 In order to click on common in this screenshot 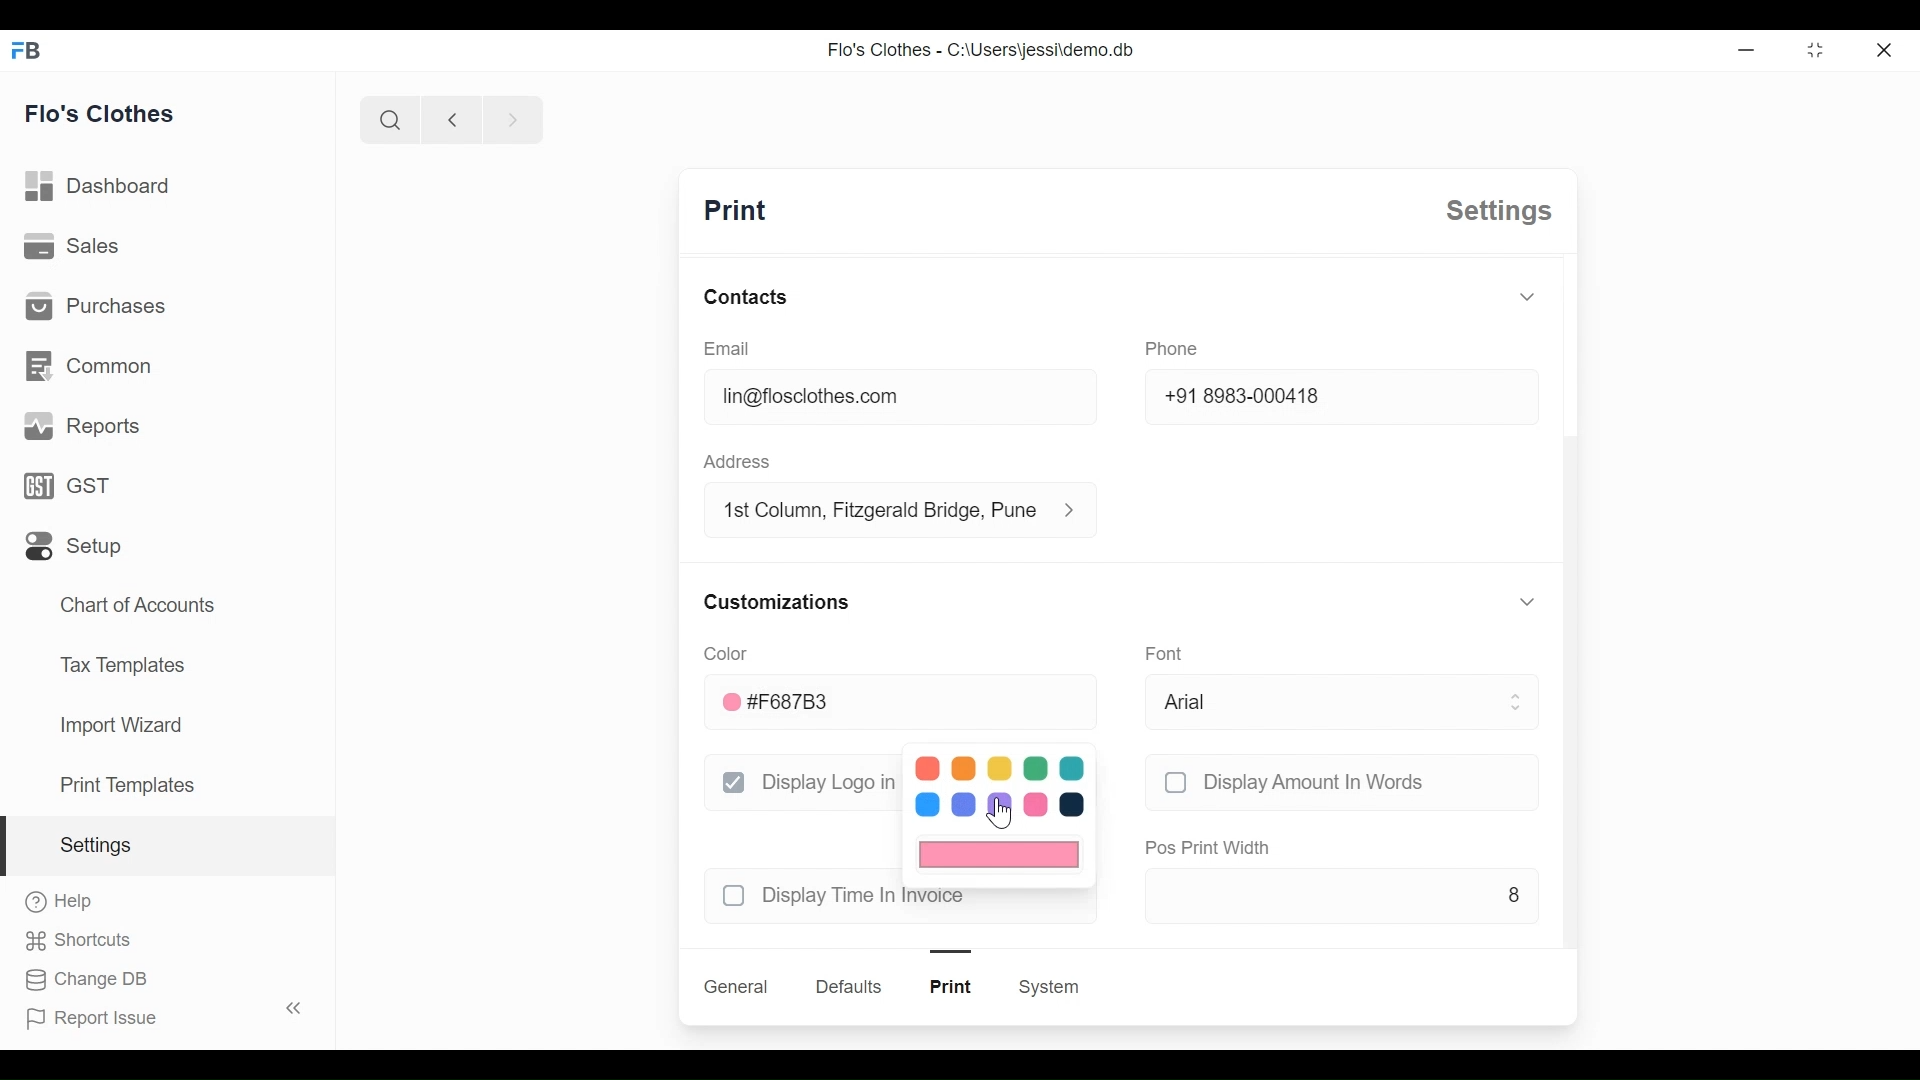, I will do `click(88, 366)`.